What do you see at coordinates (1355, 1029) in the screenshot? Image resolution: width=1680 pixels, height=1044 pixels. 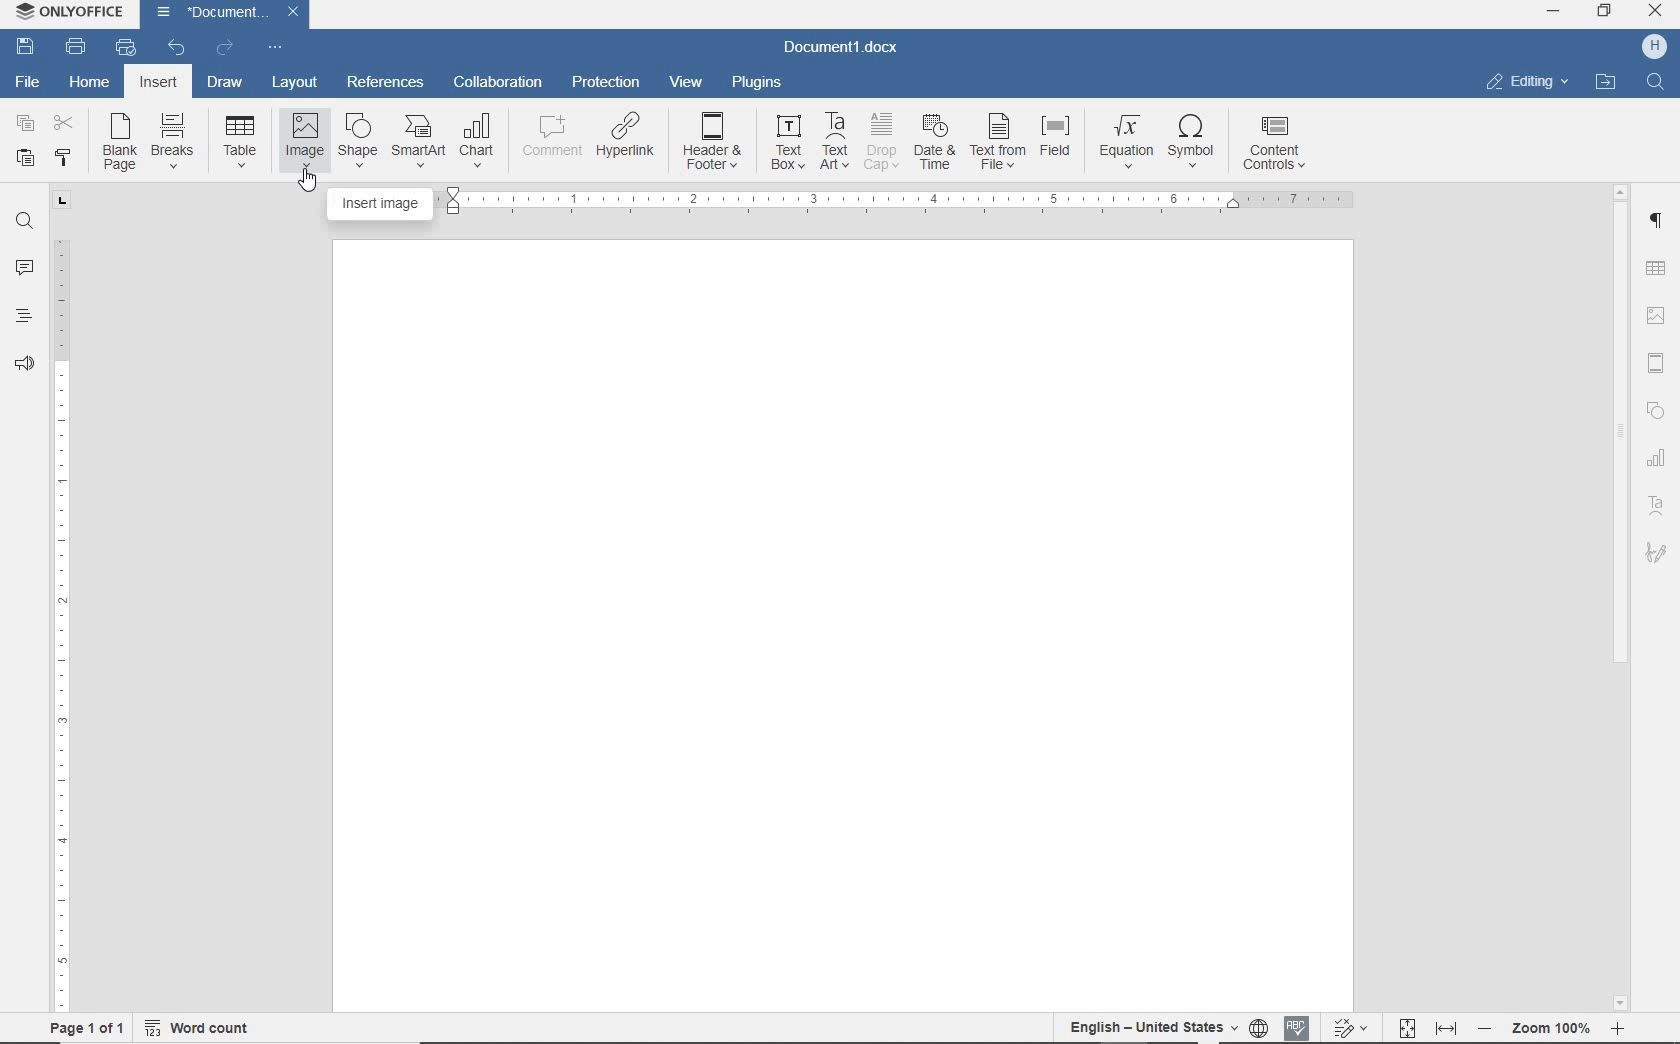 I see `track changes` at bounding box center [1355, 1029].